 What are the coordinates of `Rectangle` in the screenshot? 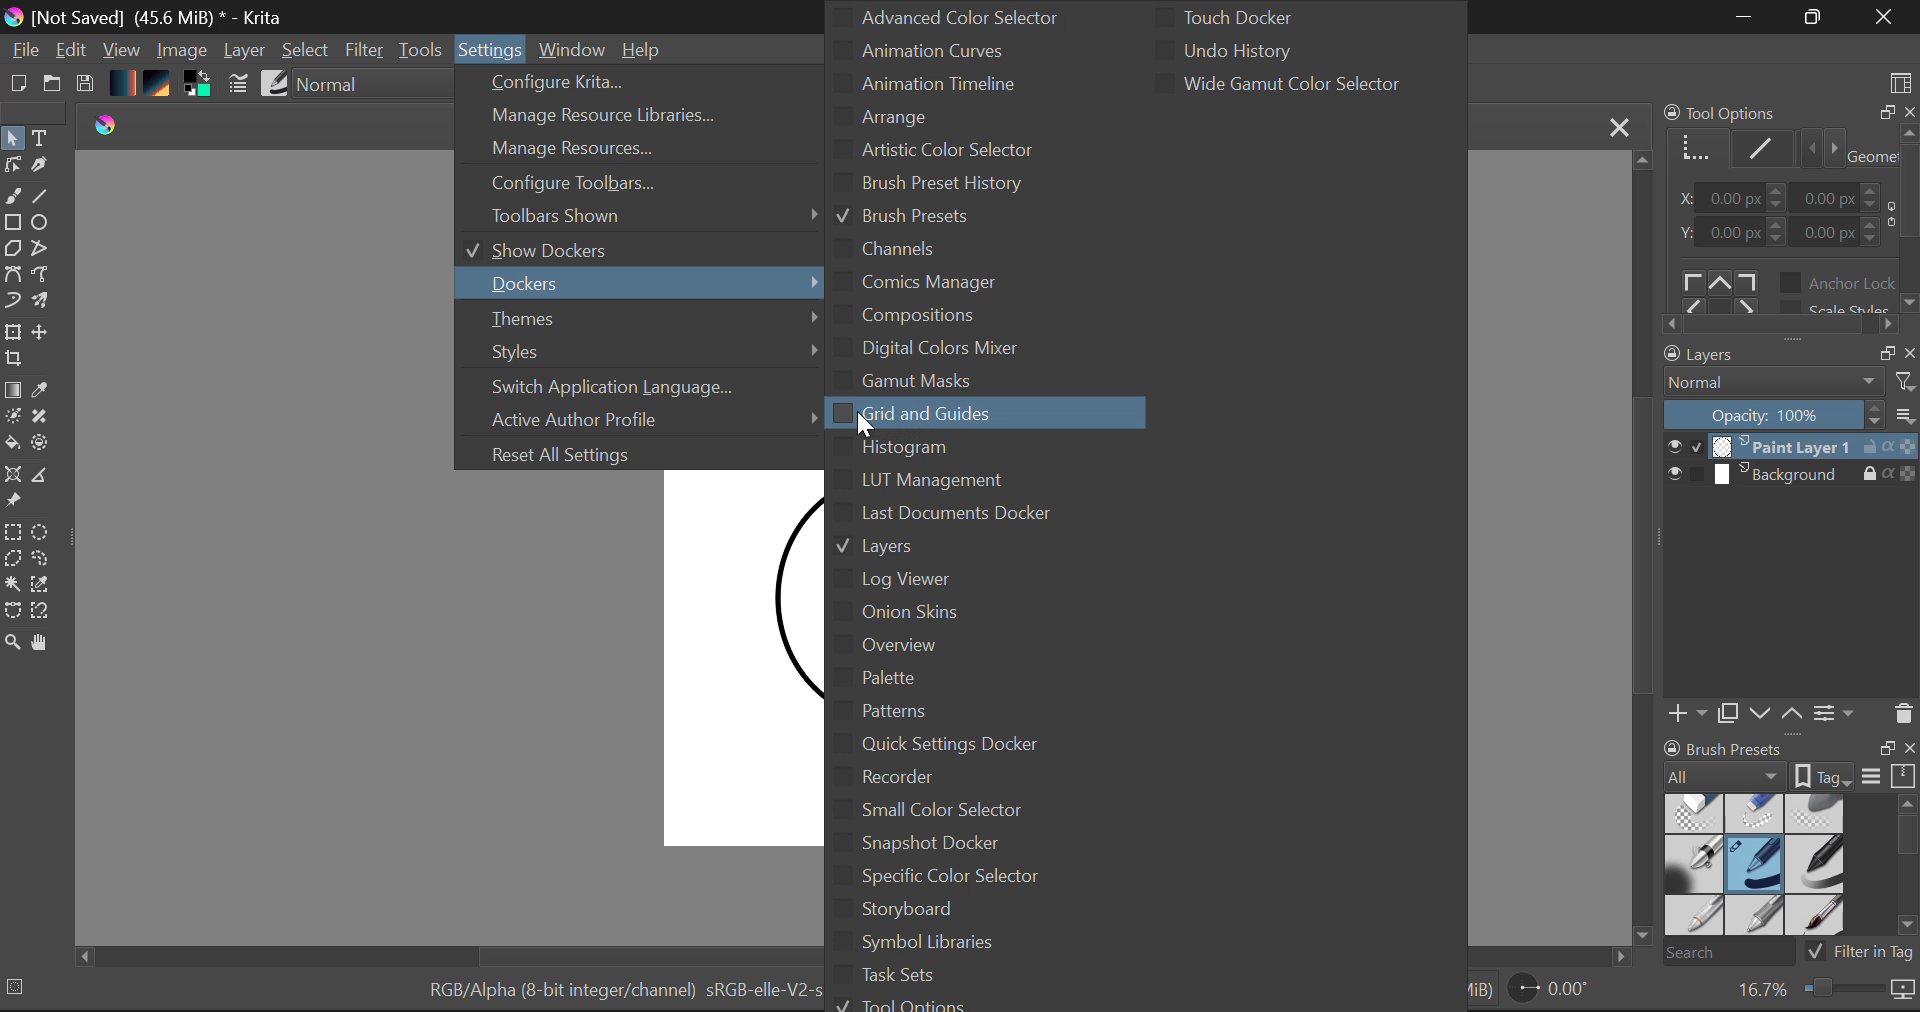 It's located at (12, 223).